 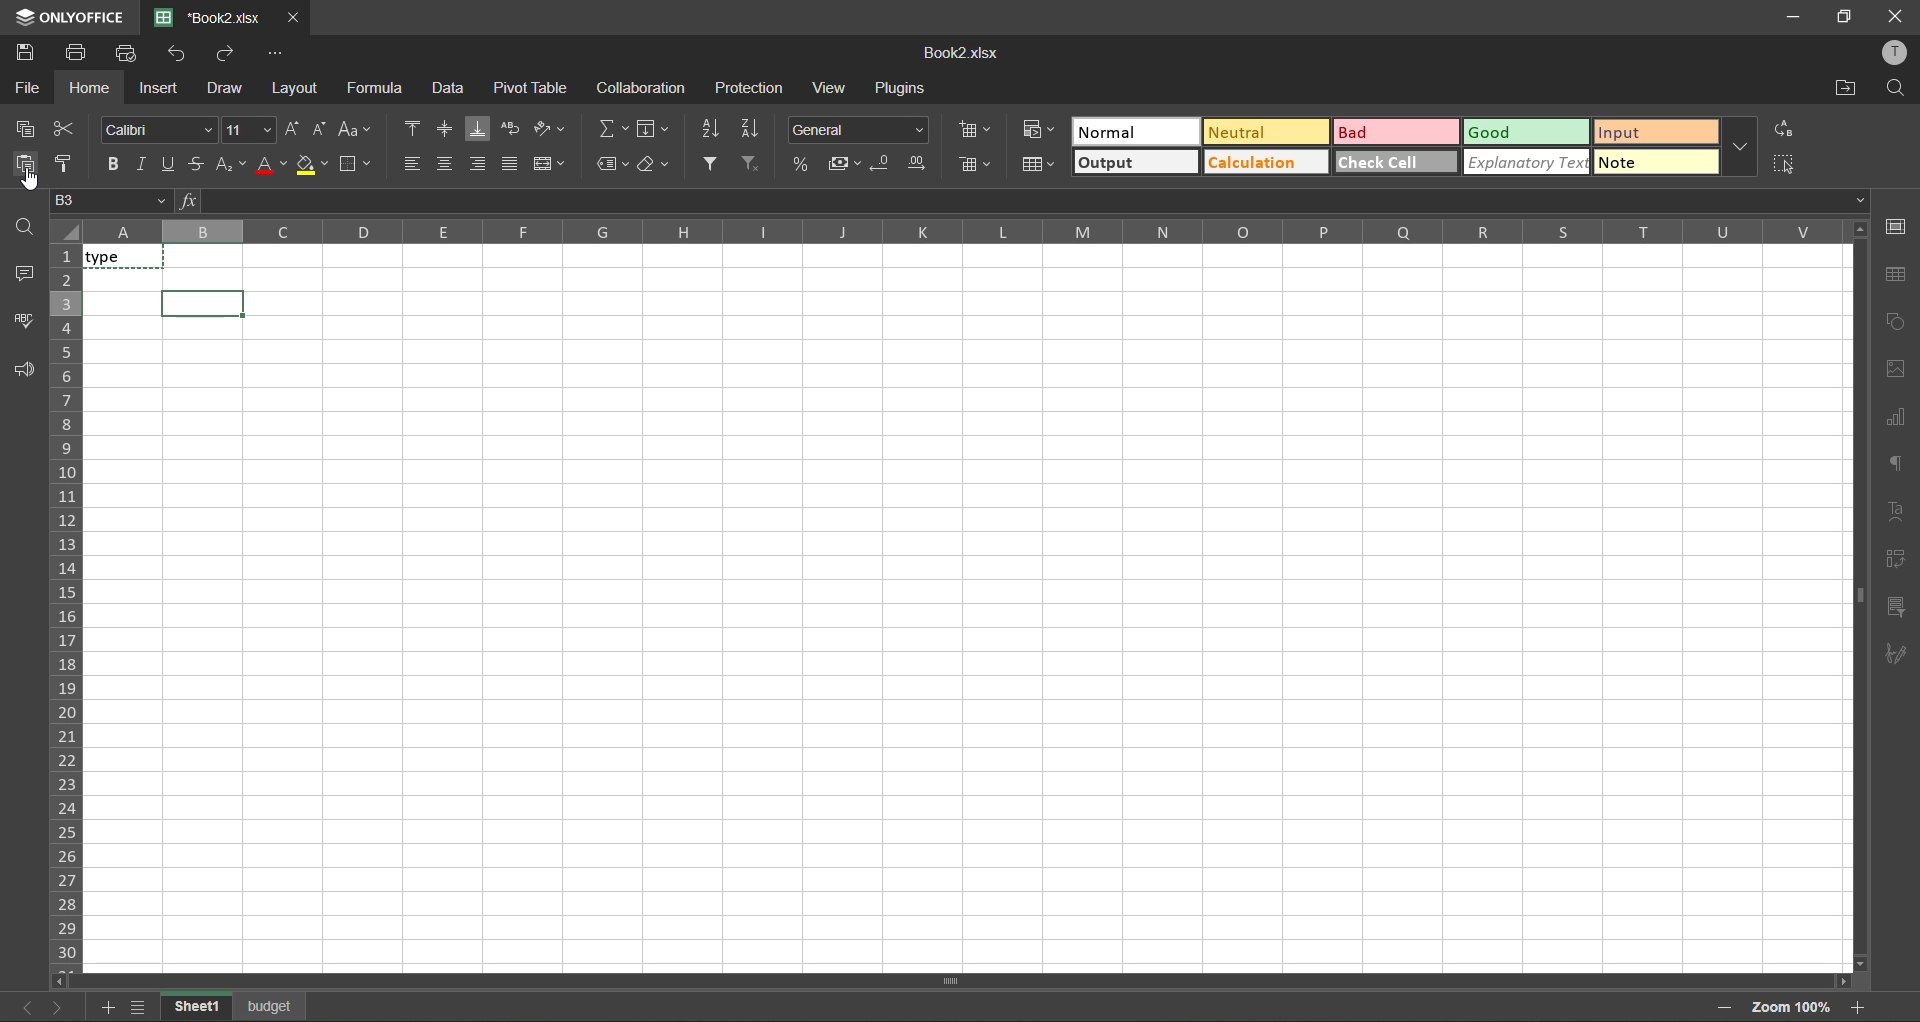 I want to click on draw, so click(x=224, y=89).